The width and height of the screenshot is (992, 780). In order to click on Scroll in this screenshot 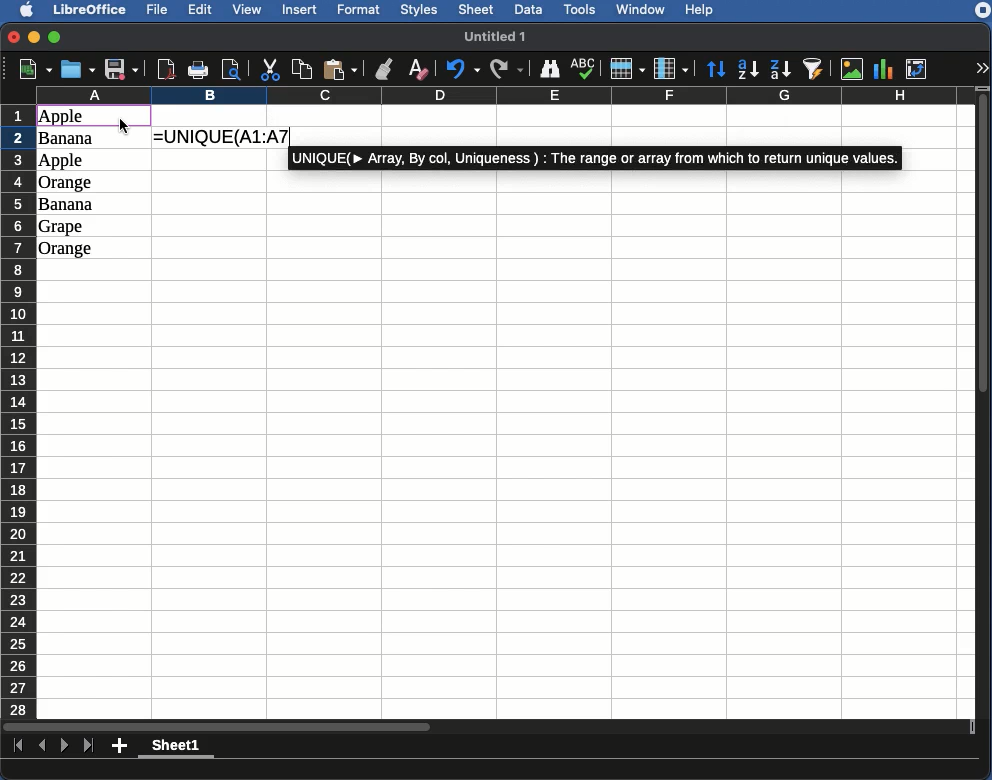, I will do `click(486, 727)`.